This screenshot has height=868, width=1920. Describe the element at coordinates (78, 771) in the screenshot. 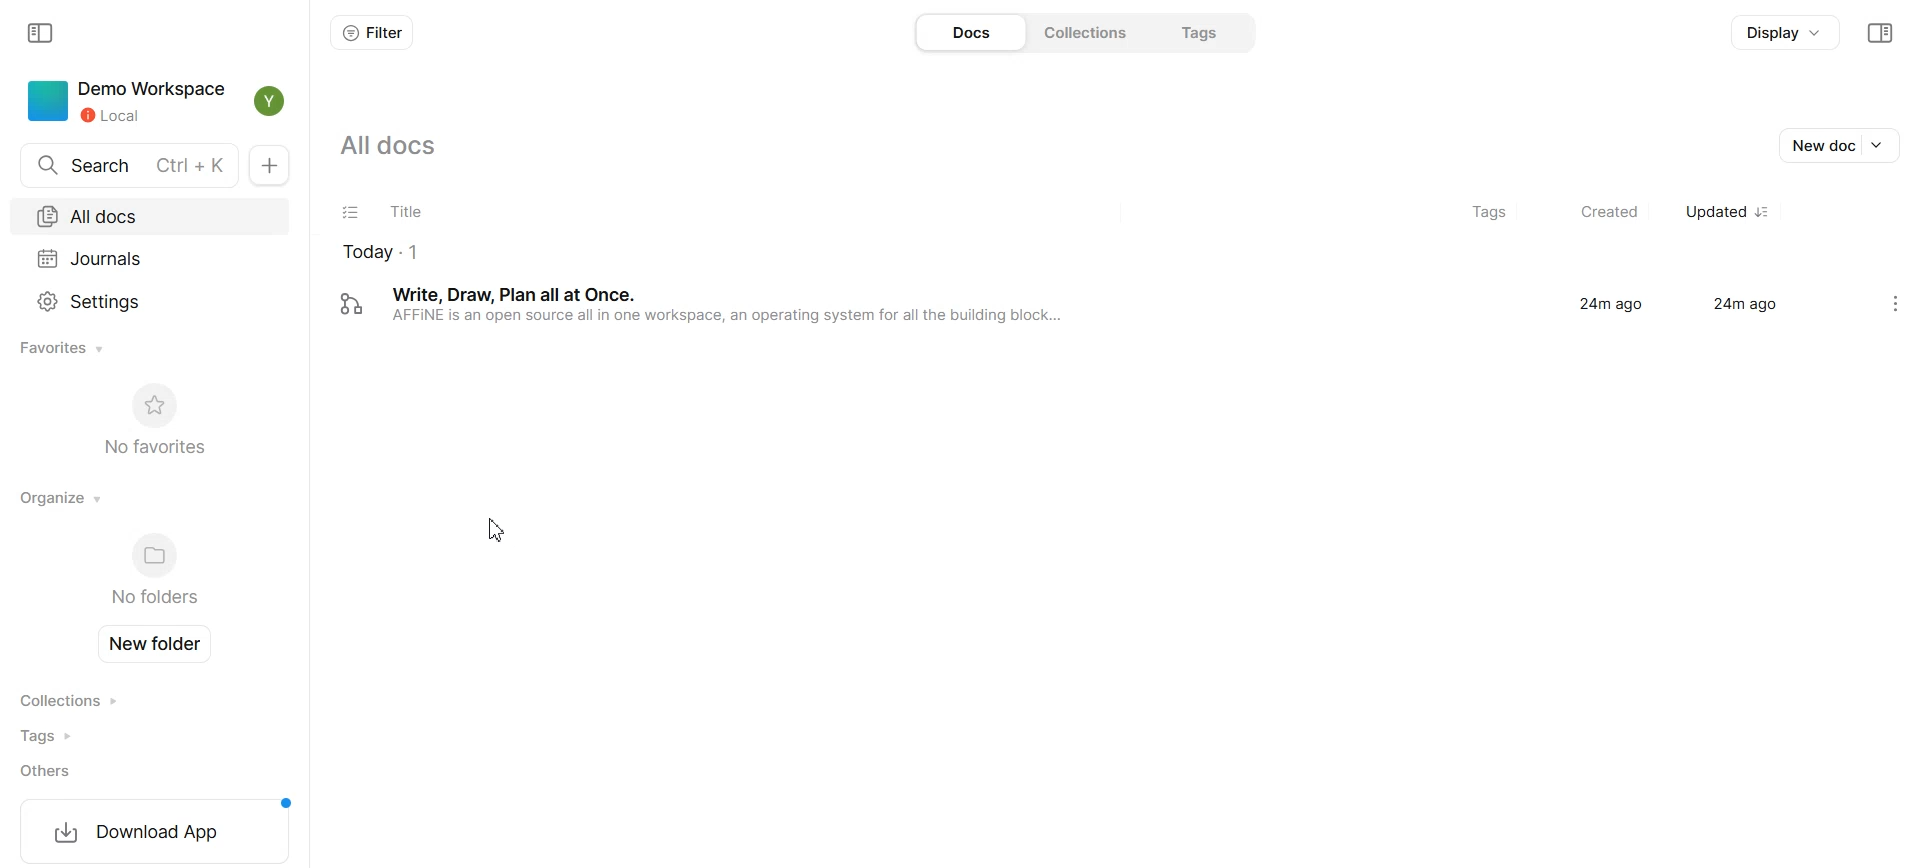

I see `Others` at that location.